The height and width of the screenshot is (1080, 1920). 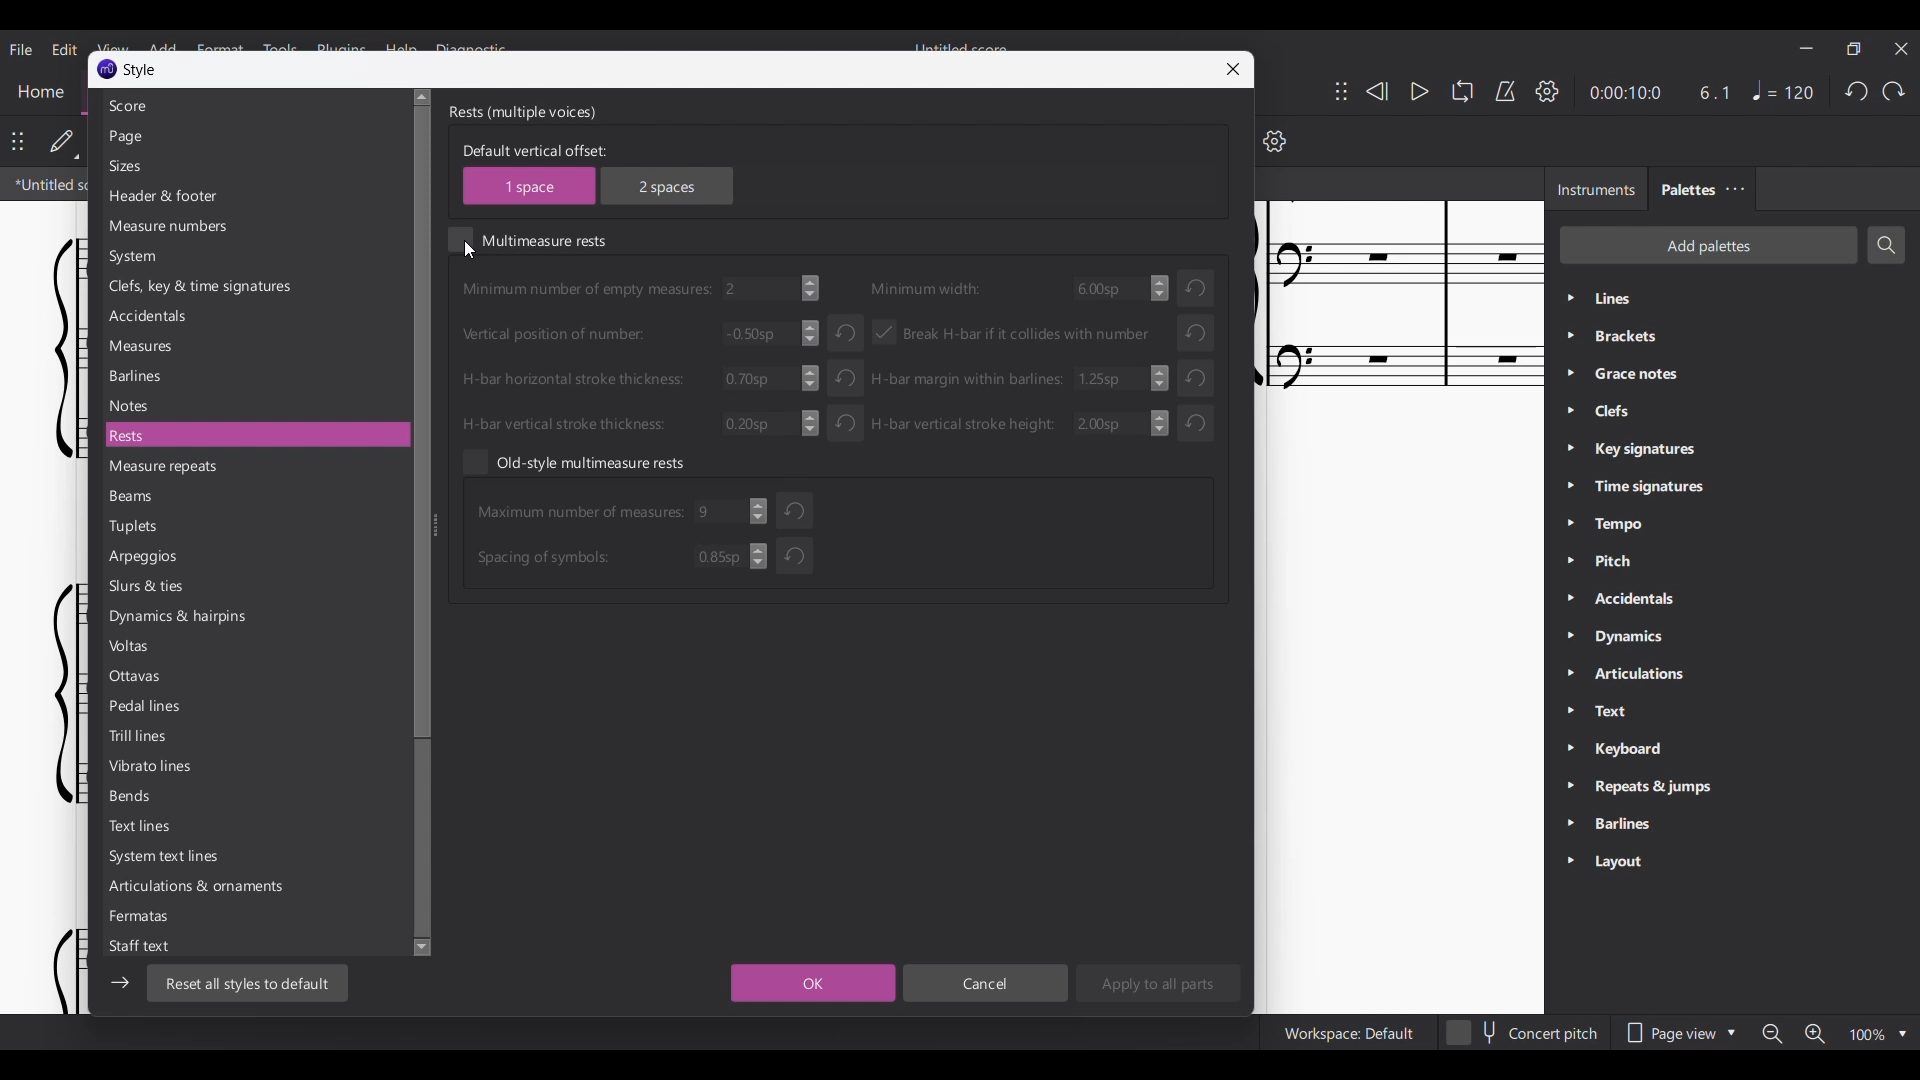 What do you see at coordinates (64, 49) in the screenshot?
I see `Edit menu` at bounding box center [64, 49].